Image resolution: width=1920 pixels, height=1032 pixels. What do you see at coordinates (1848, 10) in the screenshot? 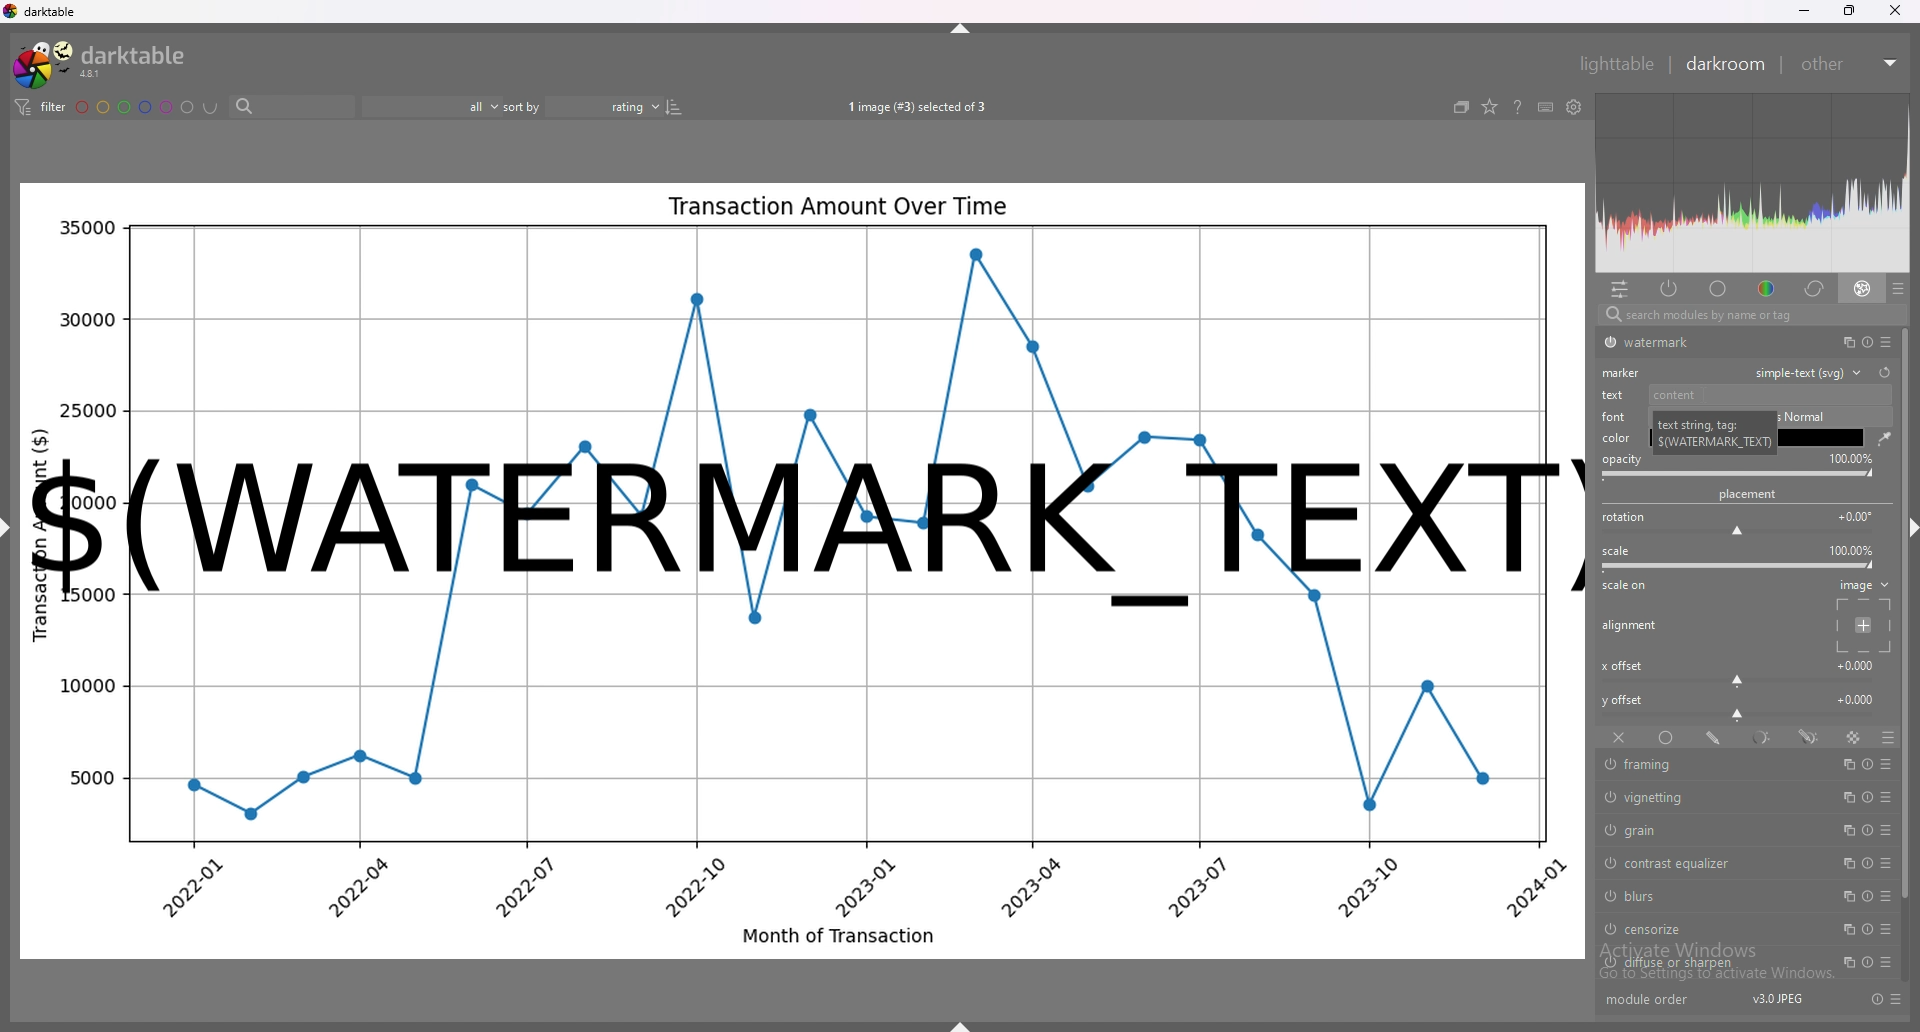
I see `resize` at bounding box center [1848, 10].